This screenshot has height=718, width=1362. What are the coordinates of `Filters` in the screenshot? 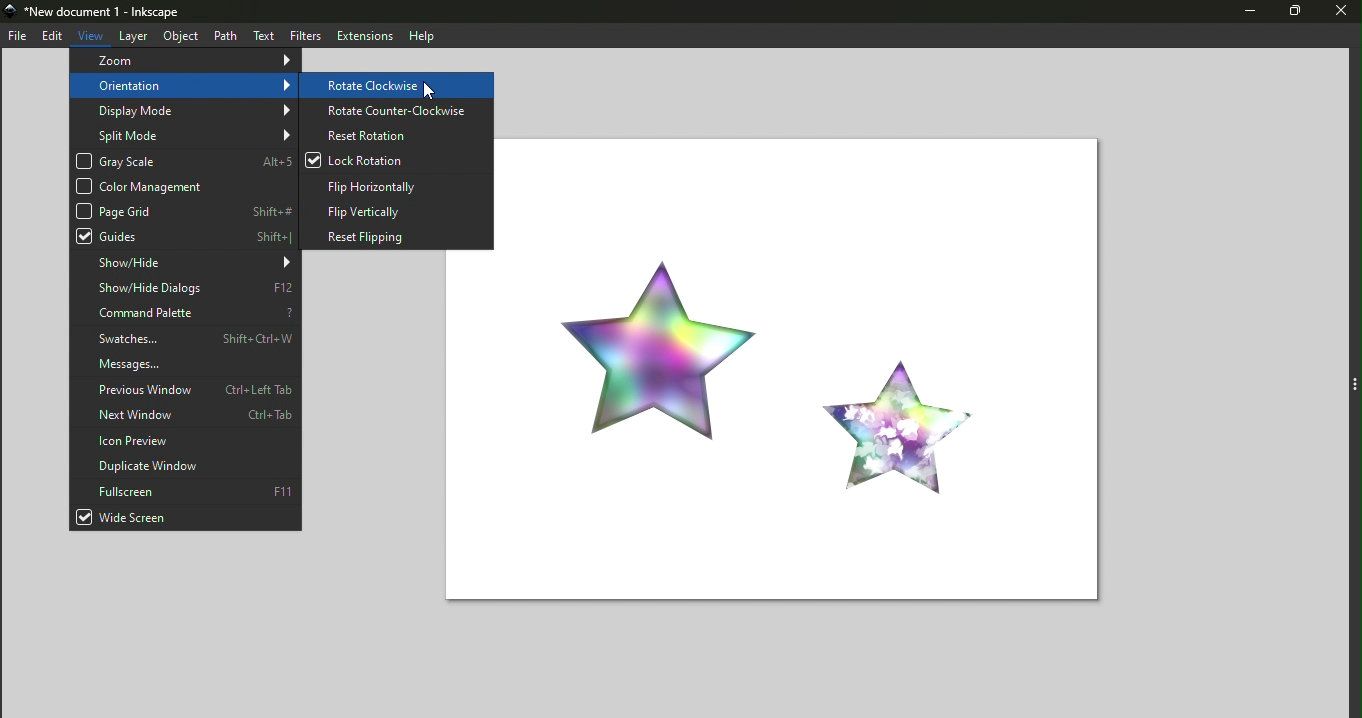 It's located at (305, 34).